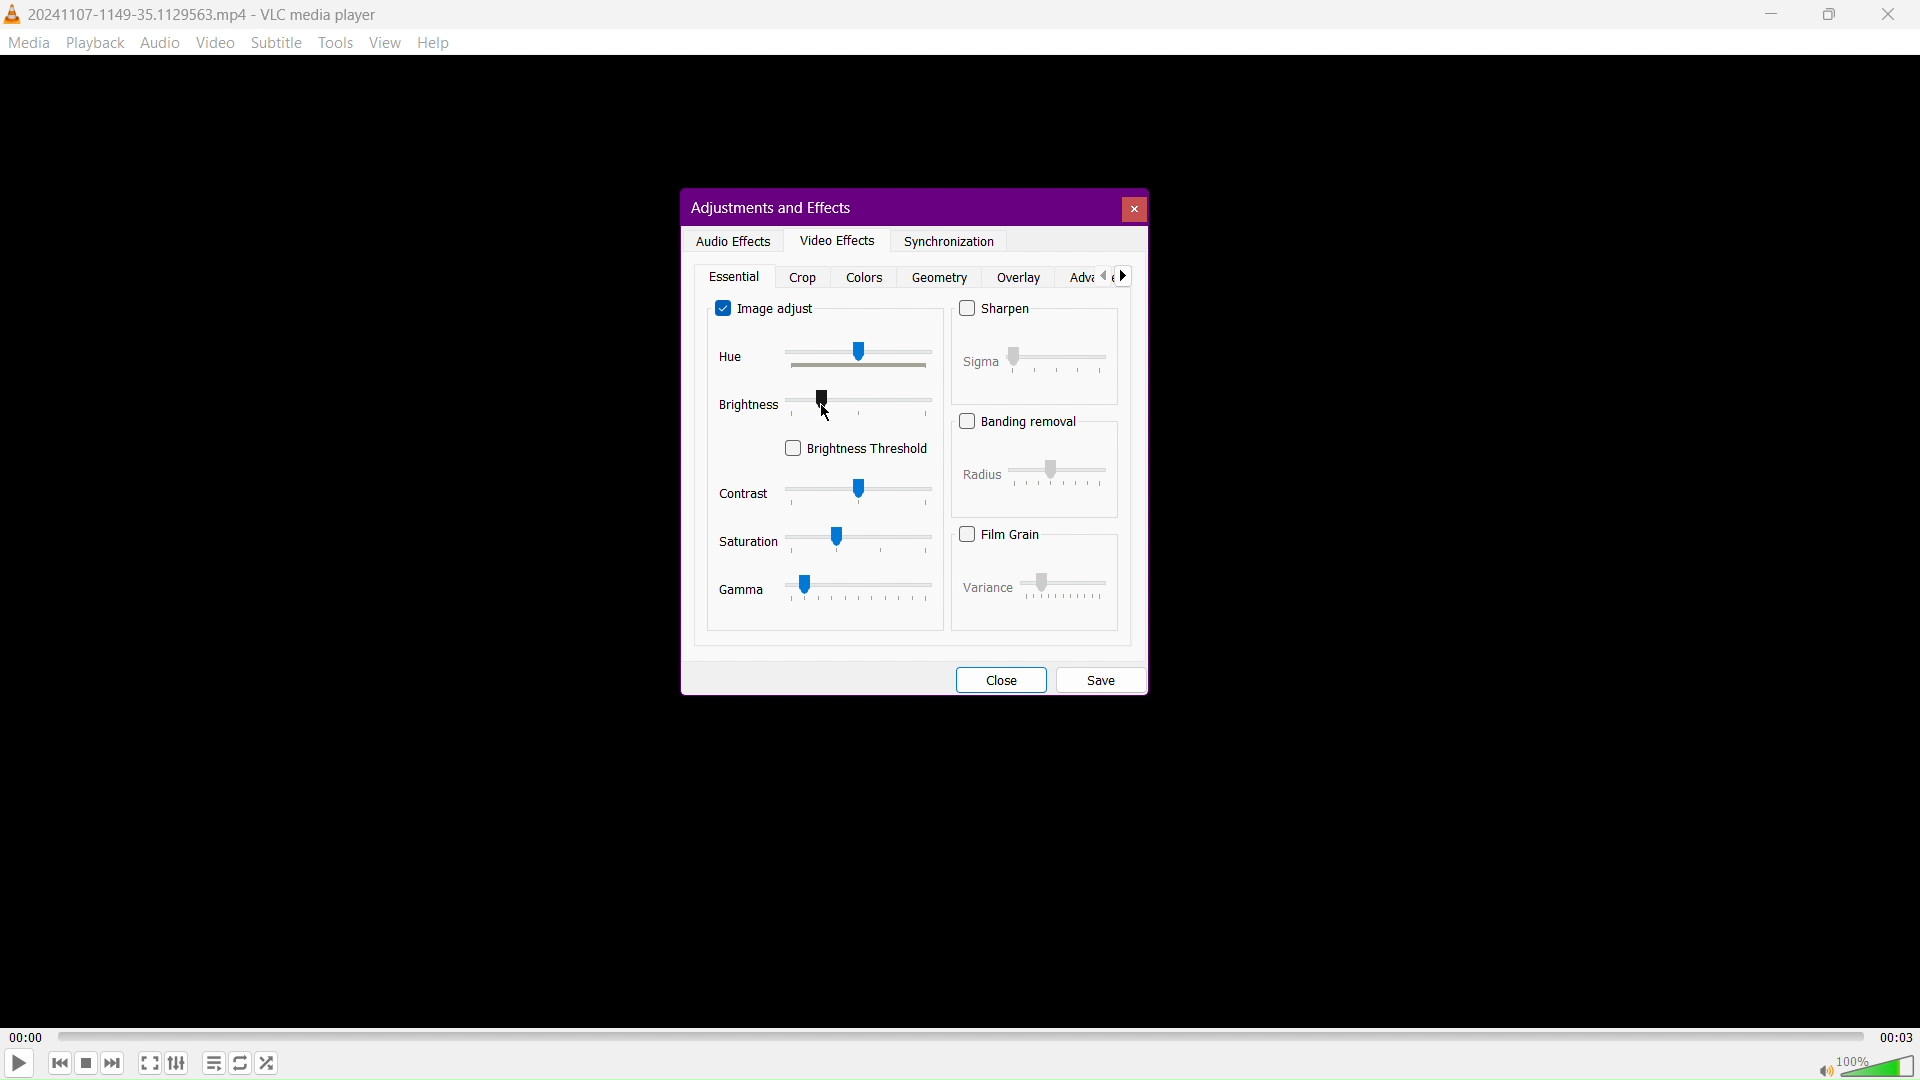 The image size is (1920, 1080). Describe the element at coordinates (219, 42) in the screenshot. I see `Video` at that location.